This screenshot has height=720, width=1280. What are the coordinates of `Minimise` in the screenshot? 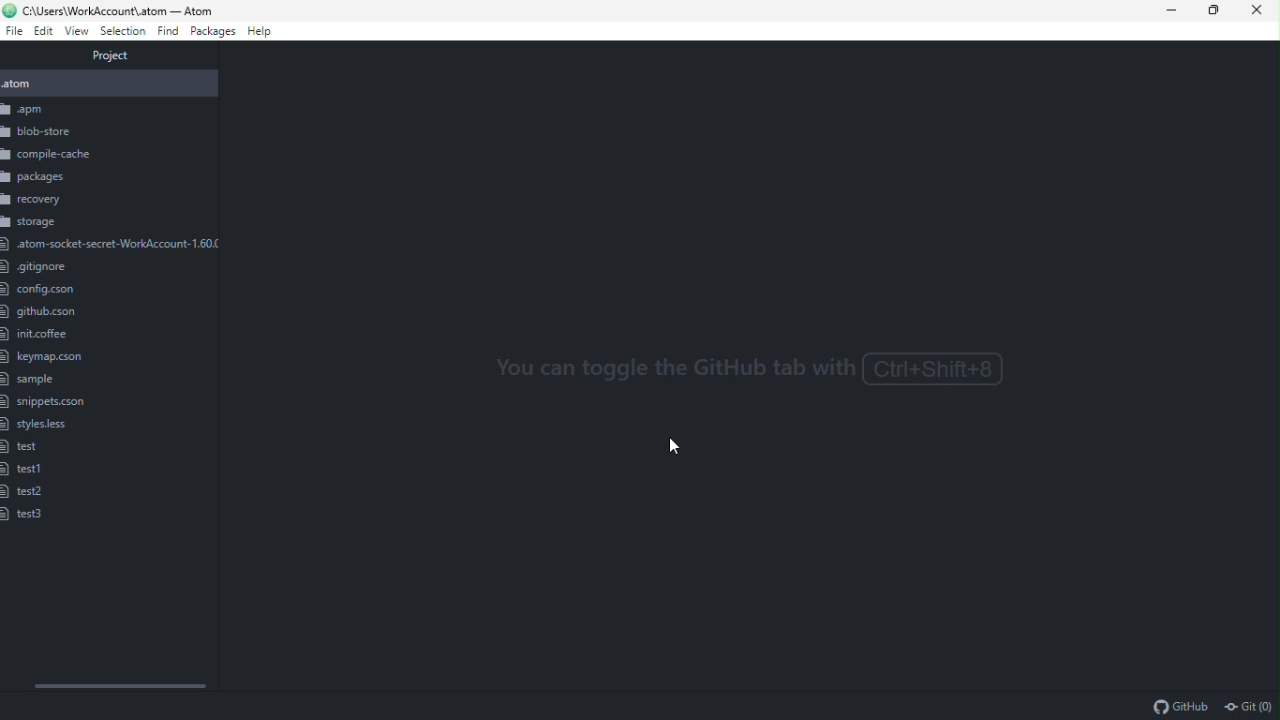 It's located at (1177, 9).